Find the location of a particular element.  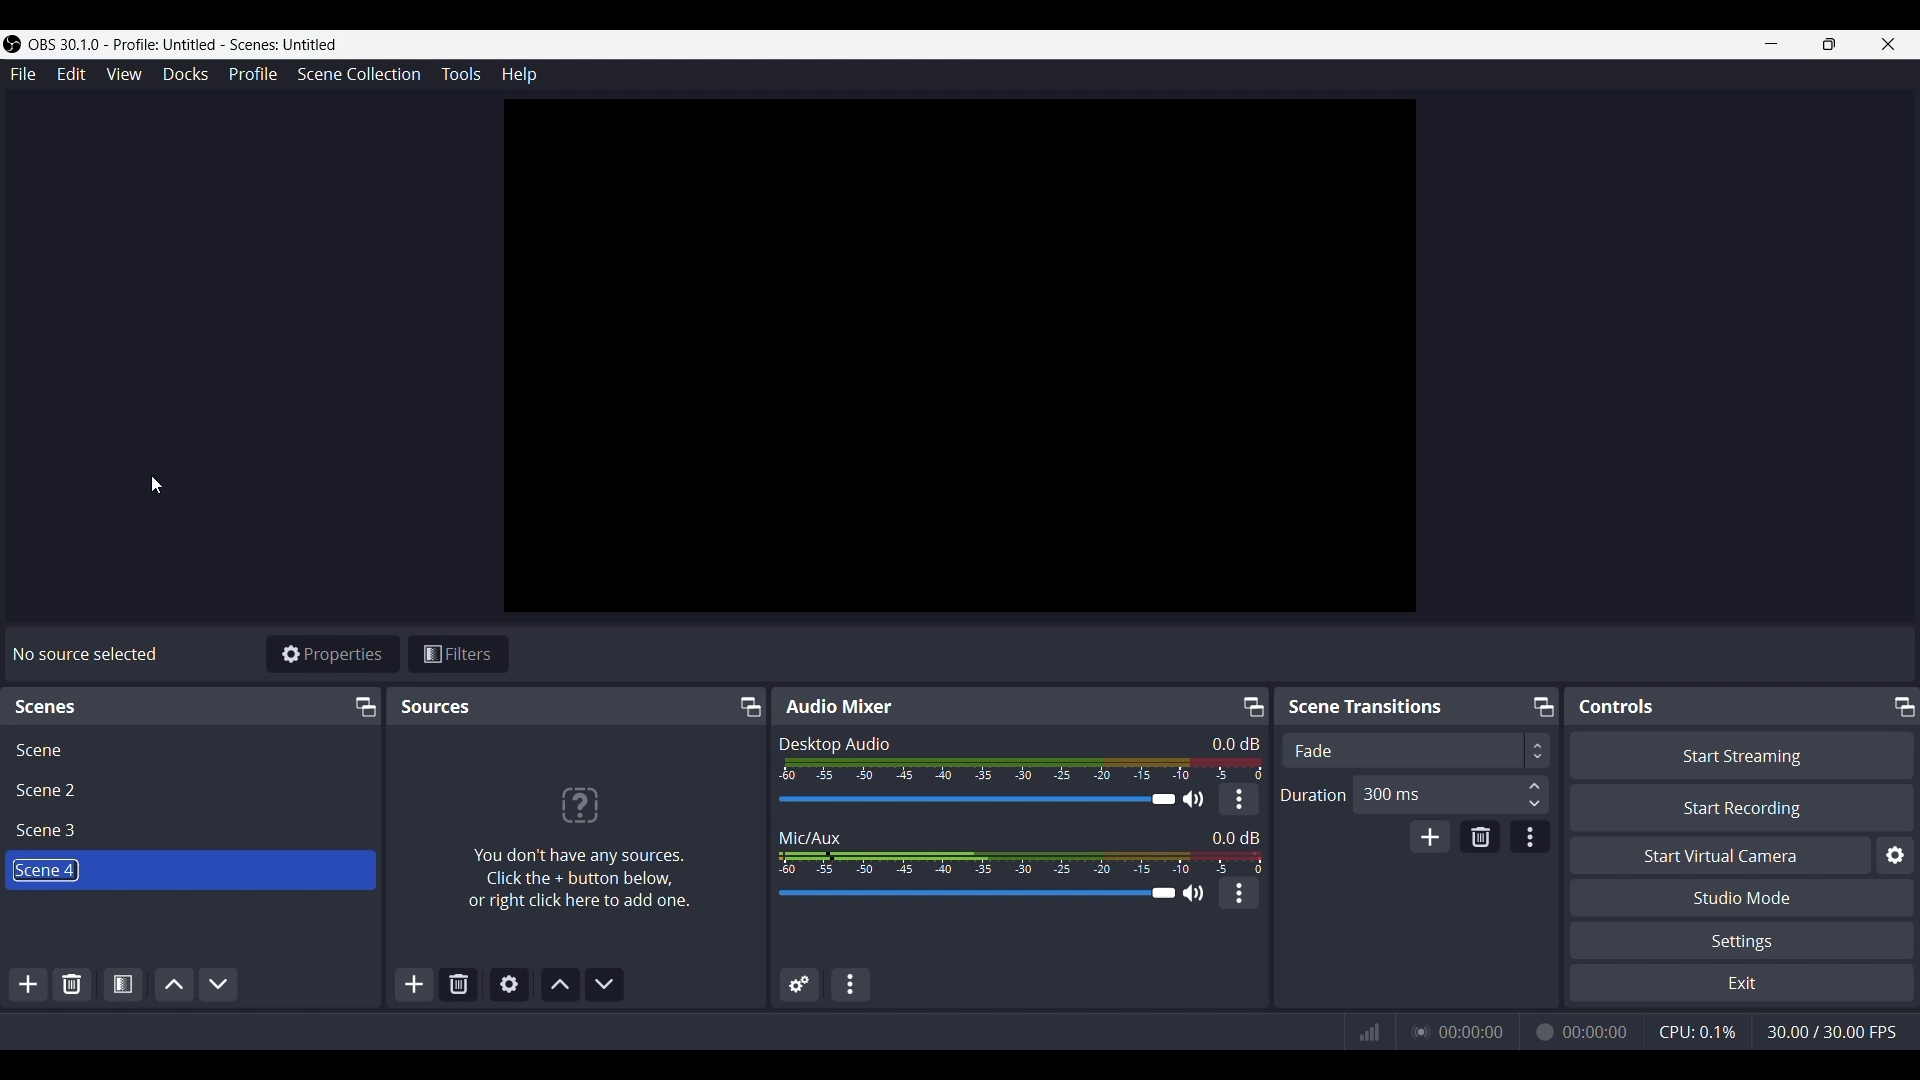

Frame Rate (FPS) is located at coordinates (1831, 1032).